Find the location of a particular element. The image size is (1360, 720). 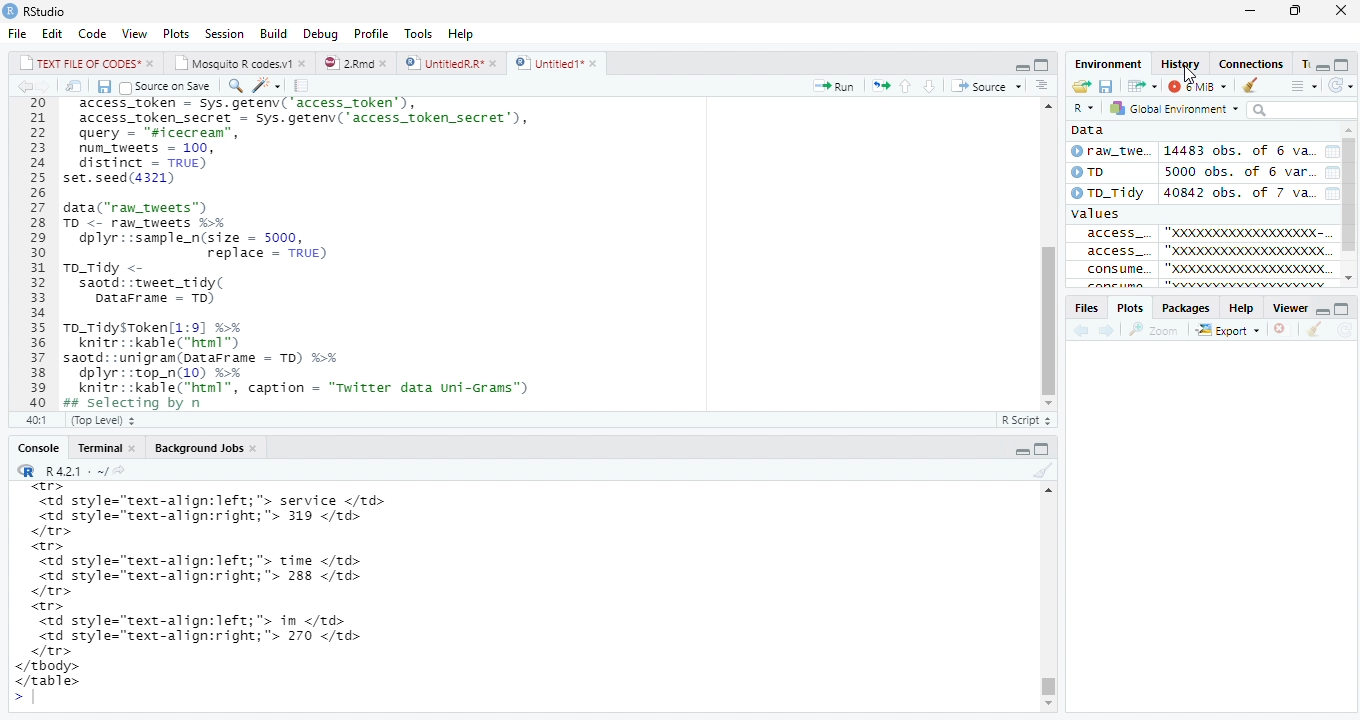

go bckward is located at coordinates (32, 85).